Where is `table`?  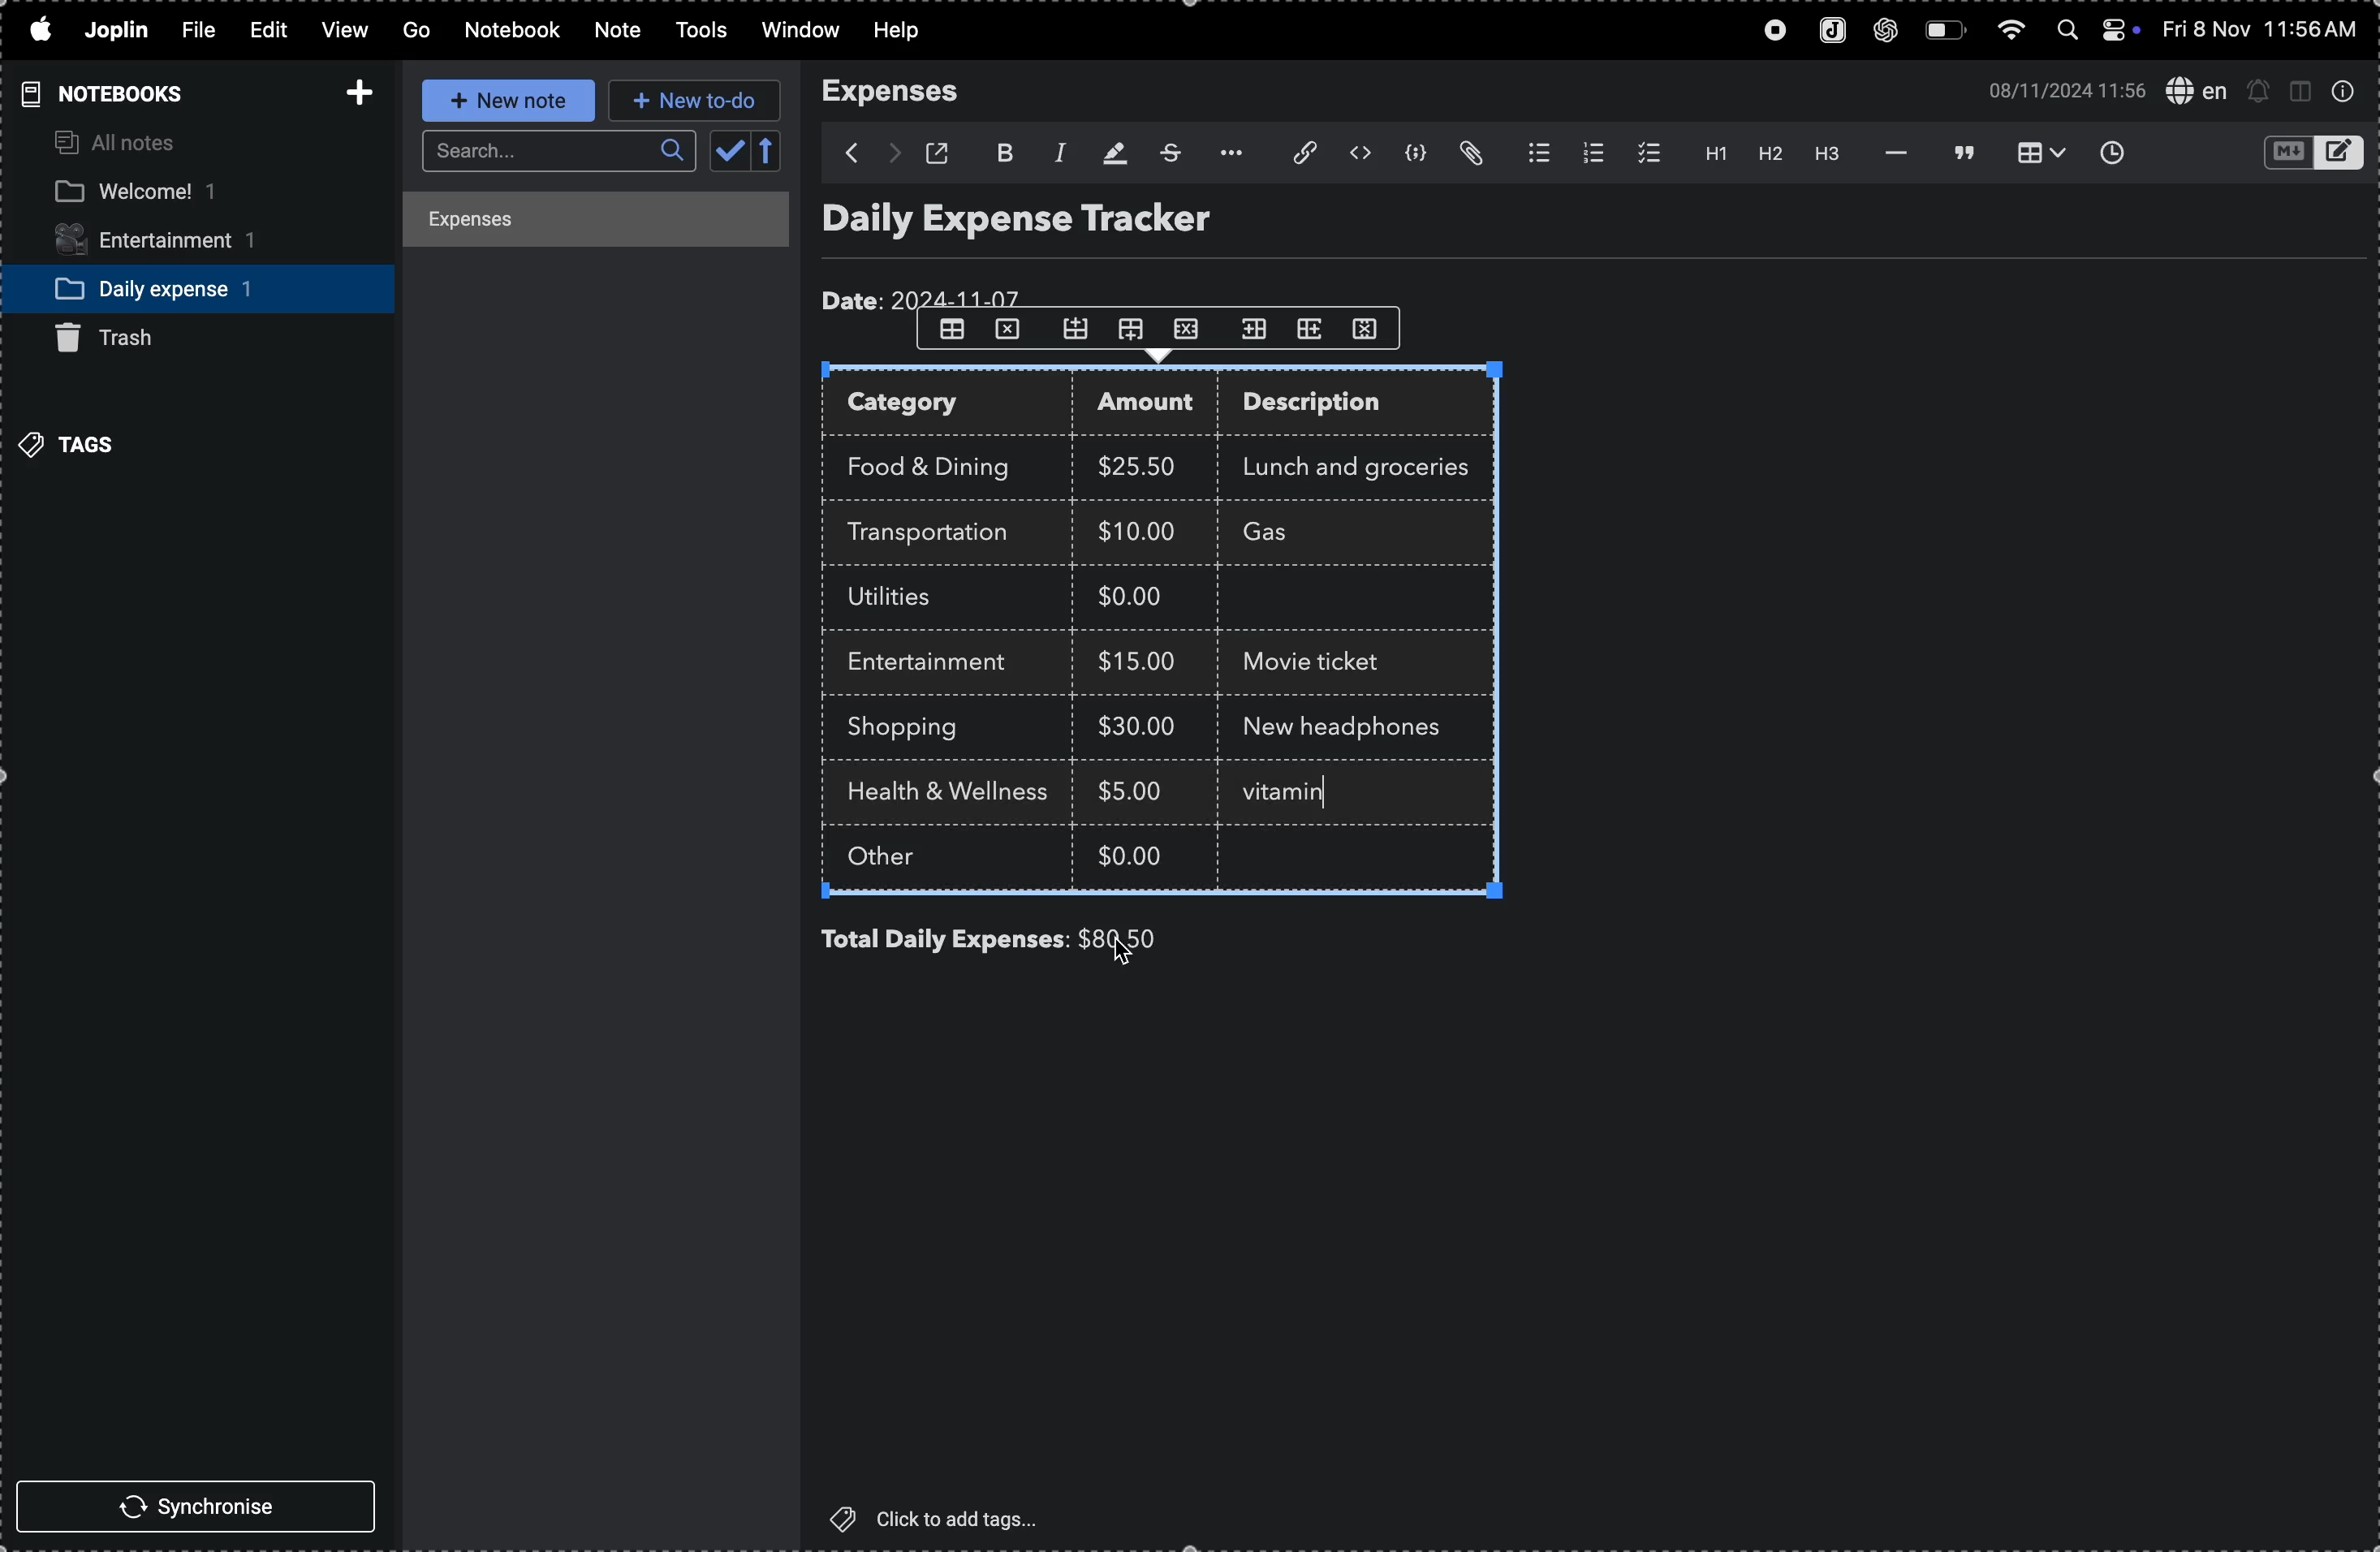 table is located at coordinates (950, 330).